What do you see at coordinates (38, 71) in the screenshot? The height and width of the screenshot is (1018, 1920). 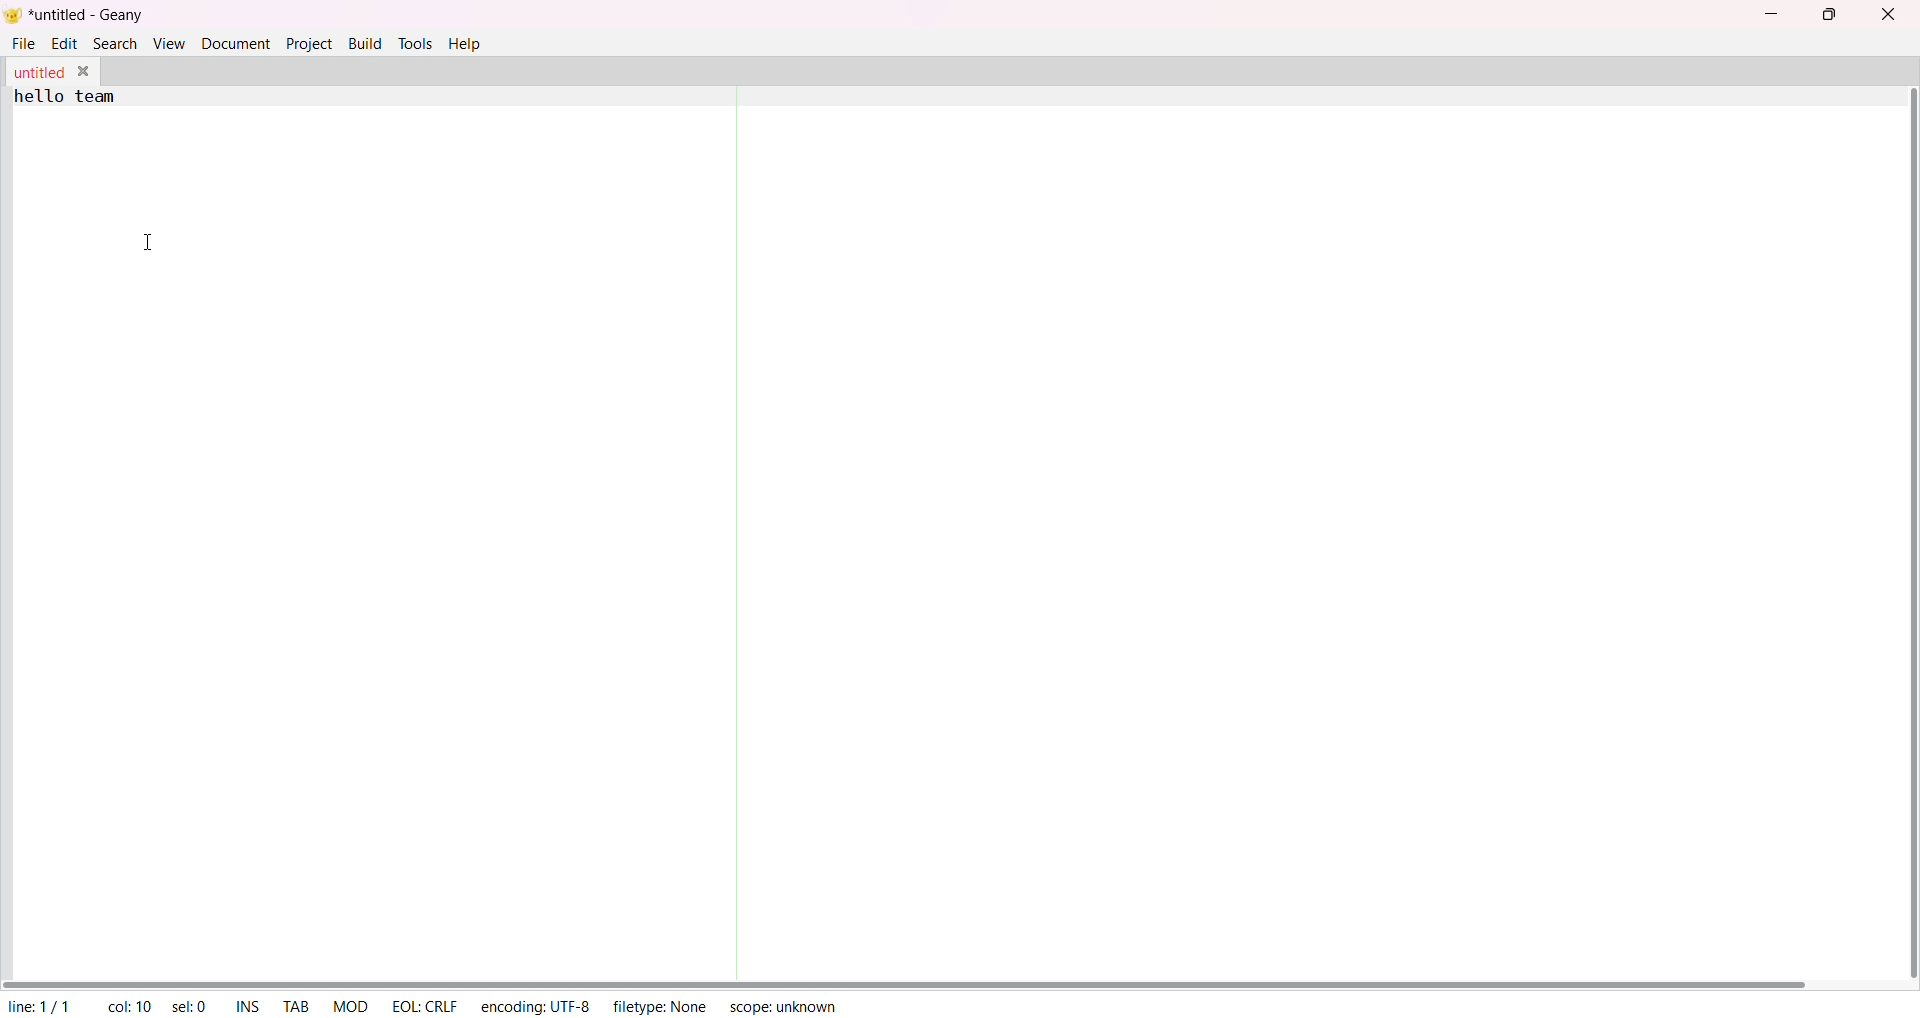 I see `untitled` at bounding box center [38, 71].